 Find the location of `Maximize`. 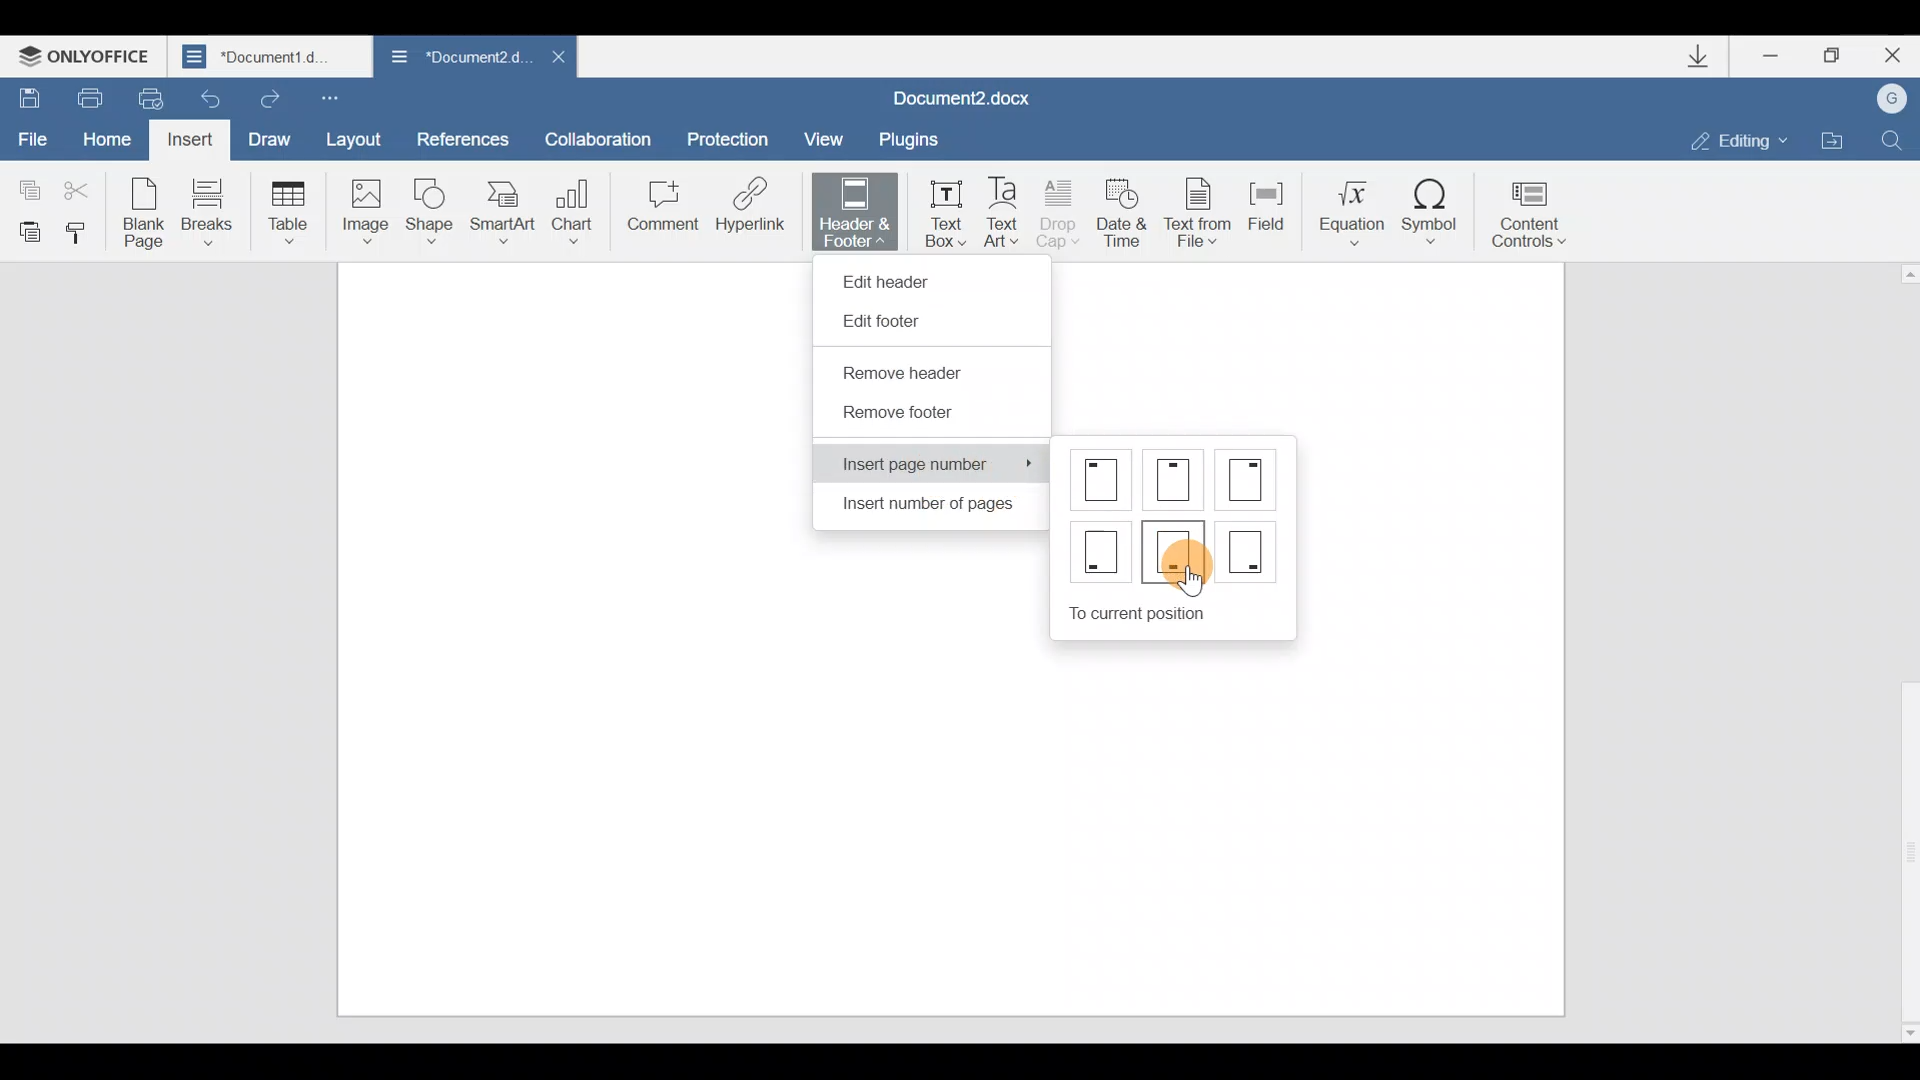

Maximize is located at coordinates (1829, 53).